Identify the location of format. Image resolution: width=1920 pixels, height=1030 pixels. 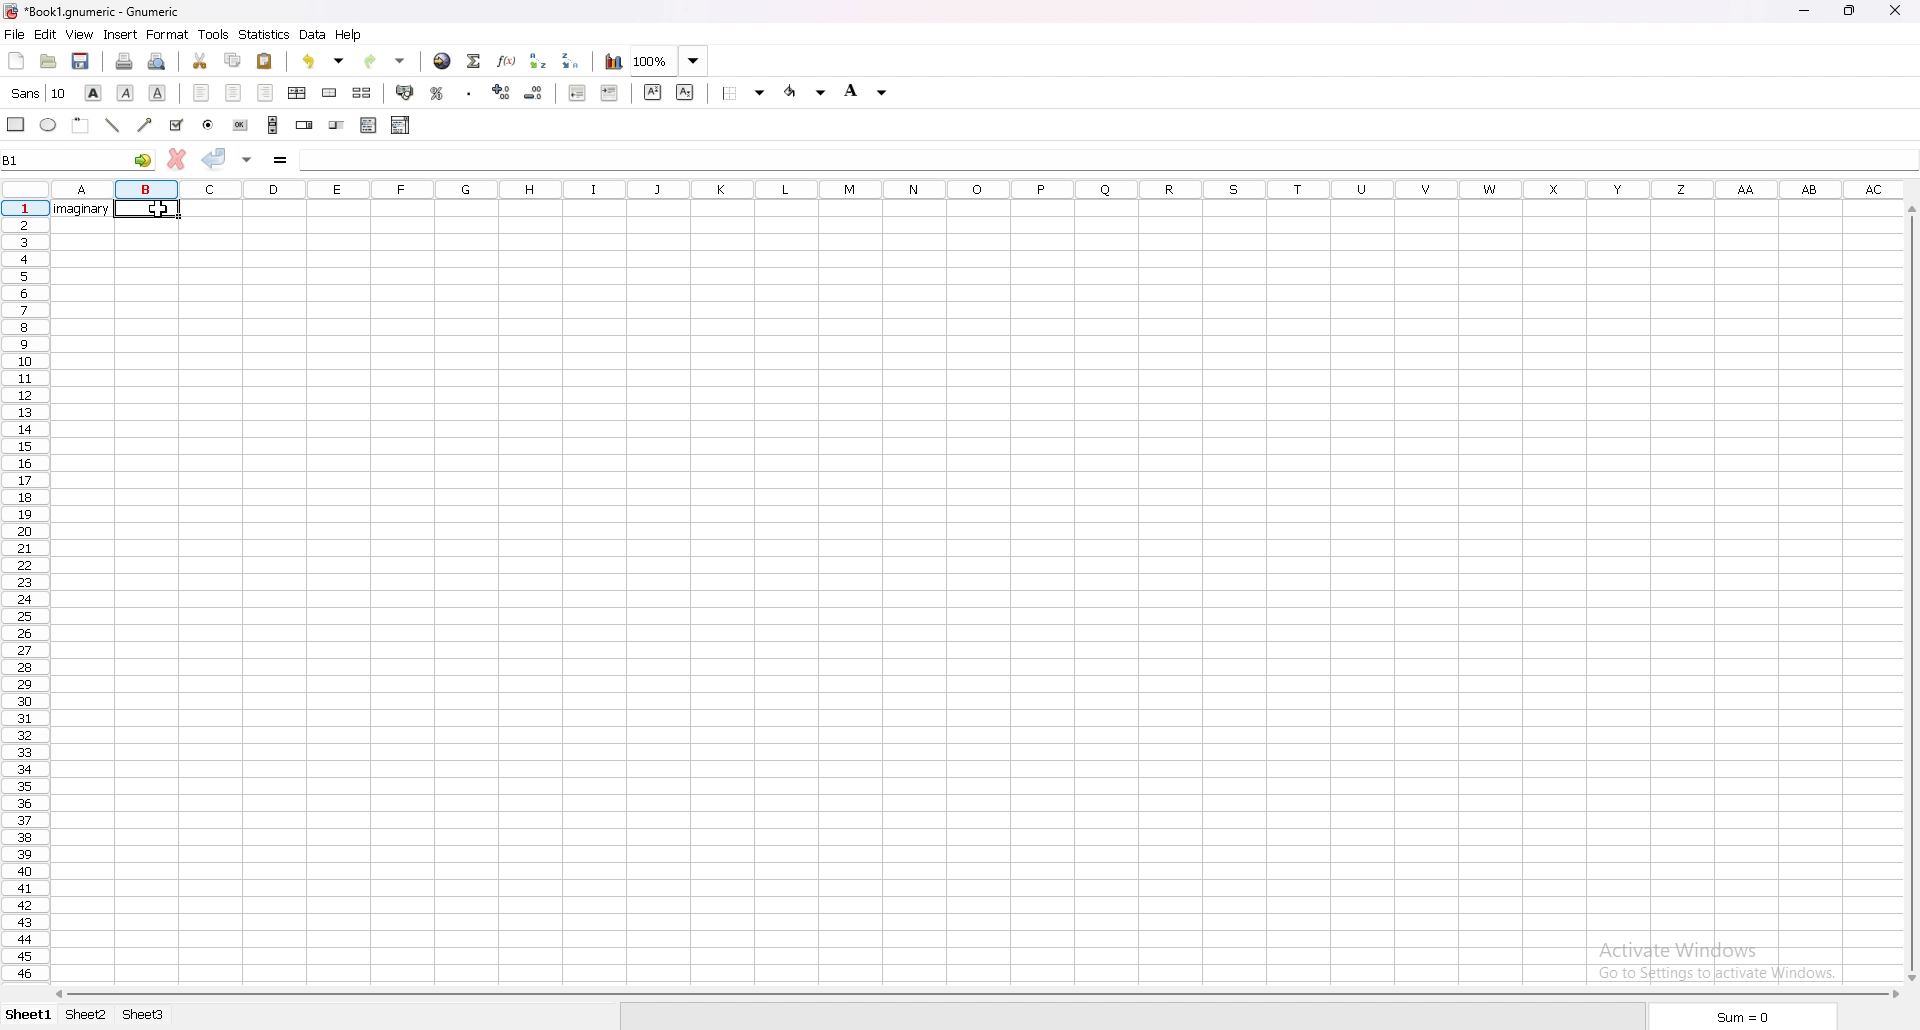
(167, 35).